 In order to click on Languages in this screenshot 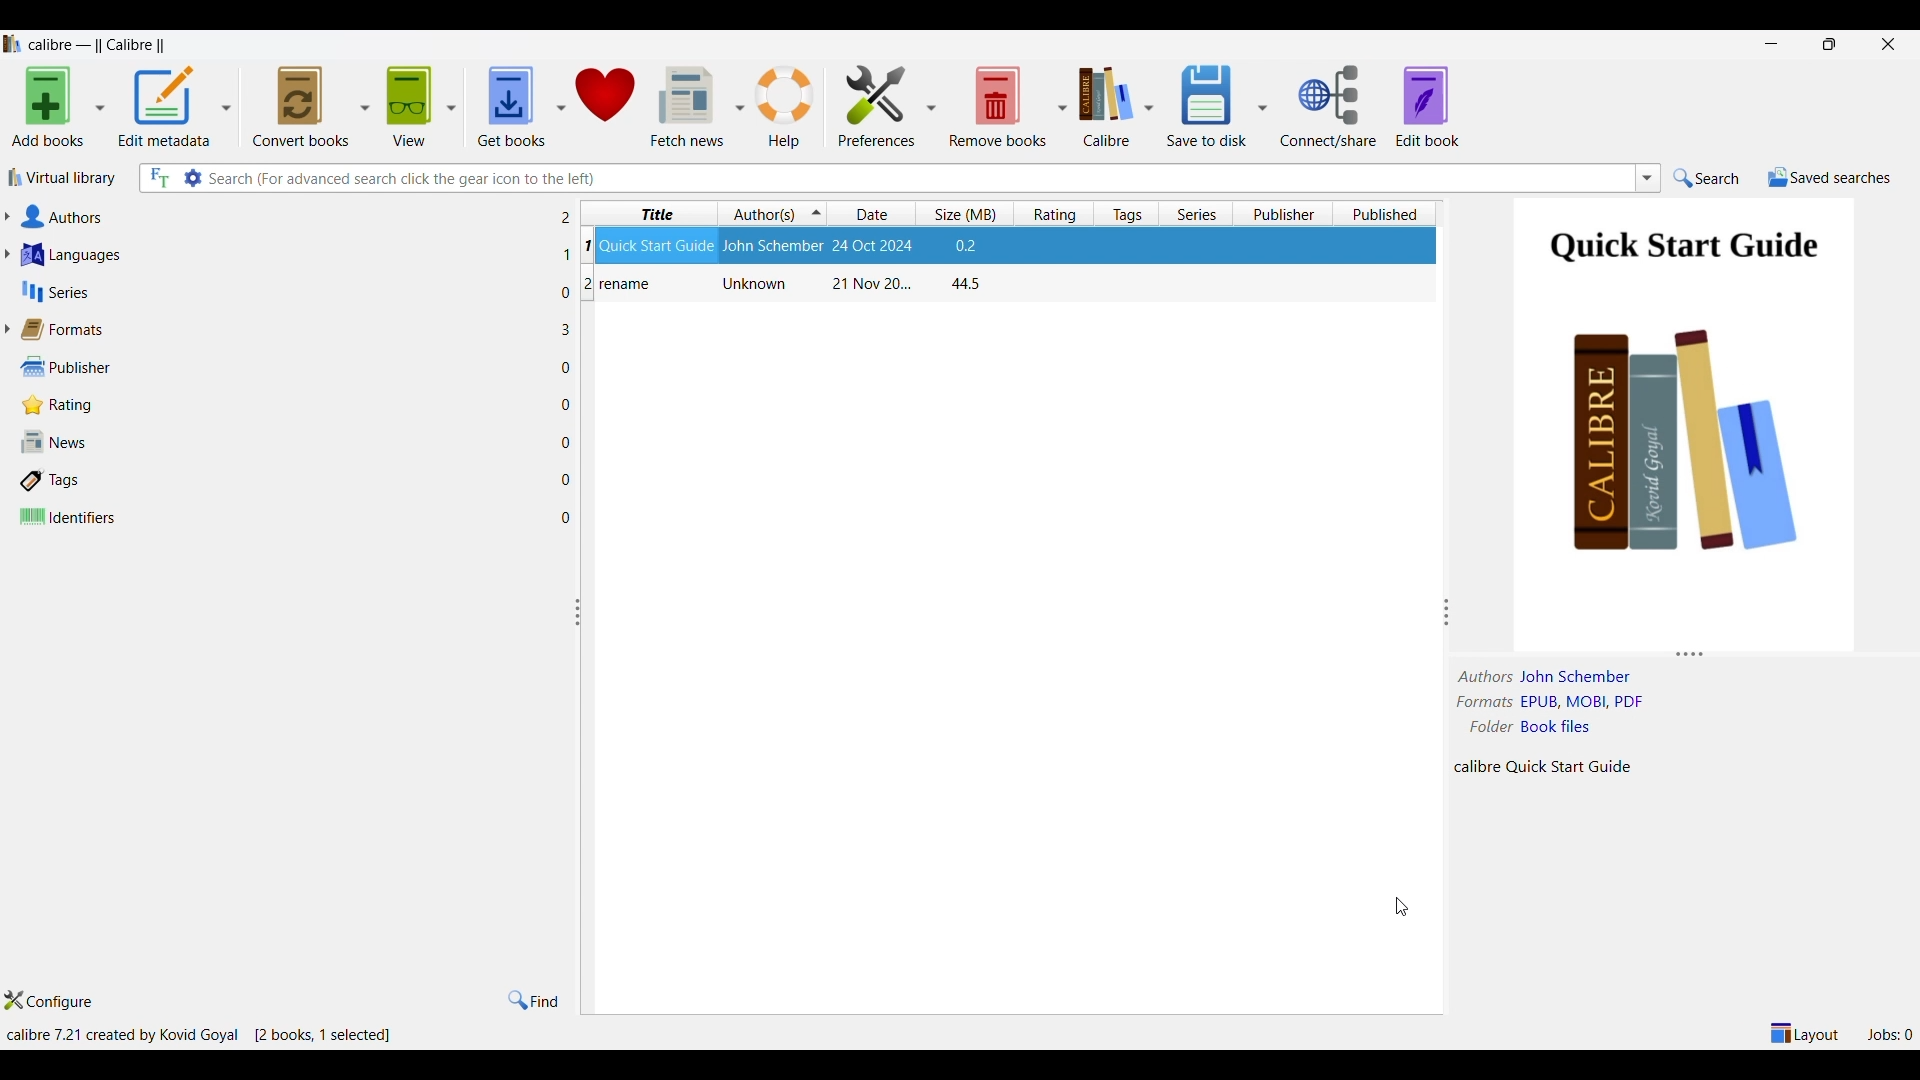, I will do `click(282, 255)`.